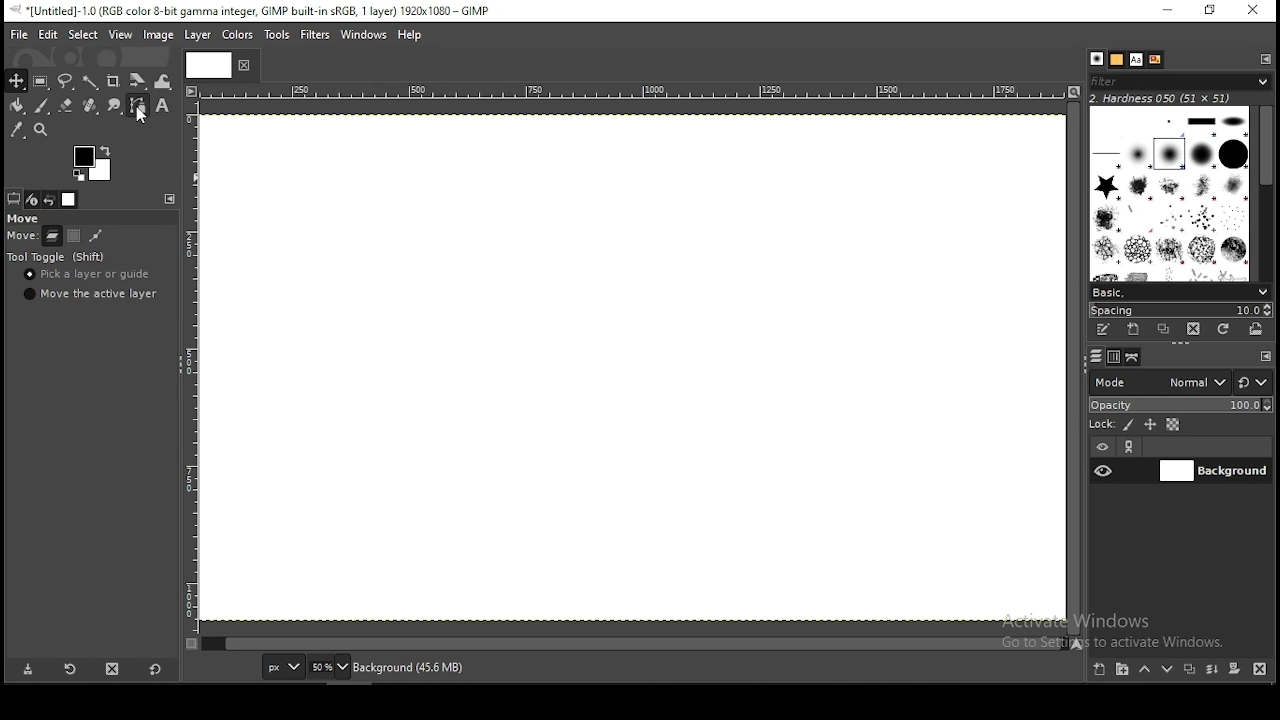 This screenshot has height=720, width=1280. Describe the element at coordinates (18, 130) in the screenshot. I see `color picker tool` at that location.